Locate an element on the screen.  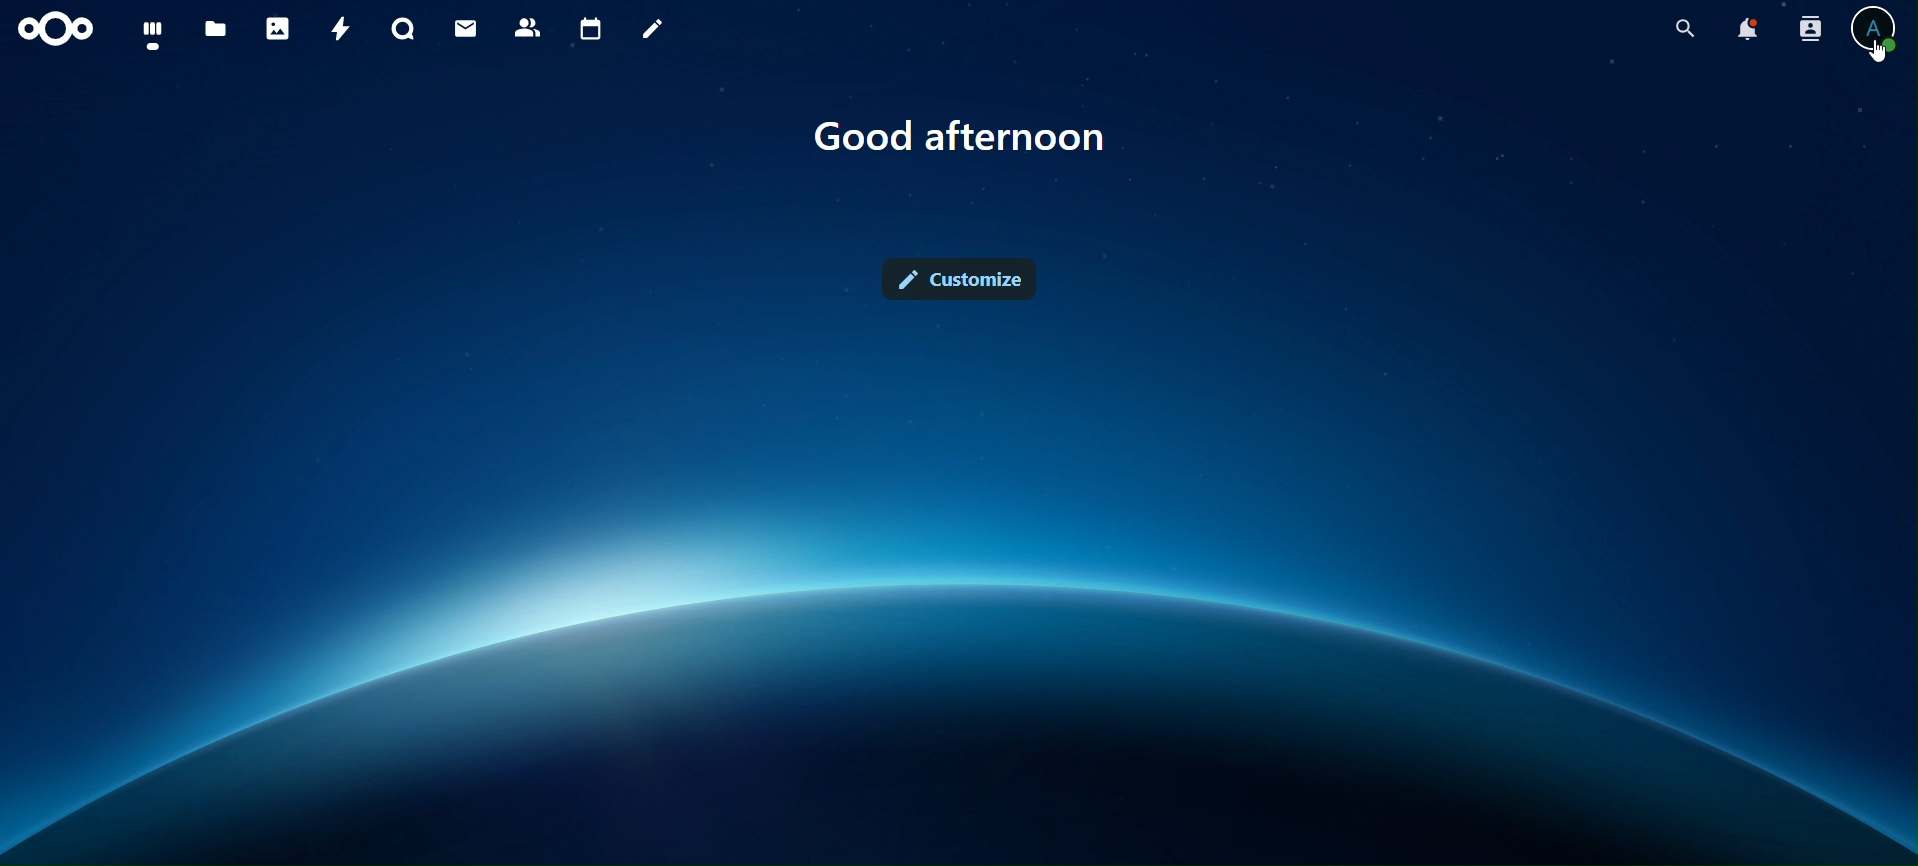
search is located at coordinates (1682, 29).